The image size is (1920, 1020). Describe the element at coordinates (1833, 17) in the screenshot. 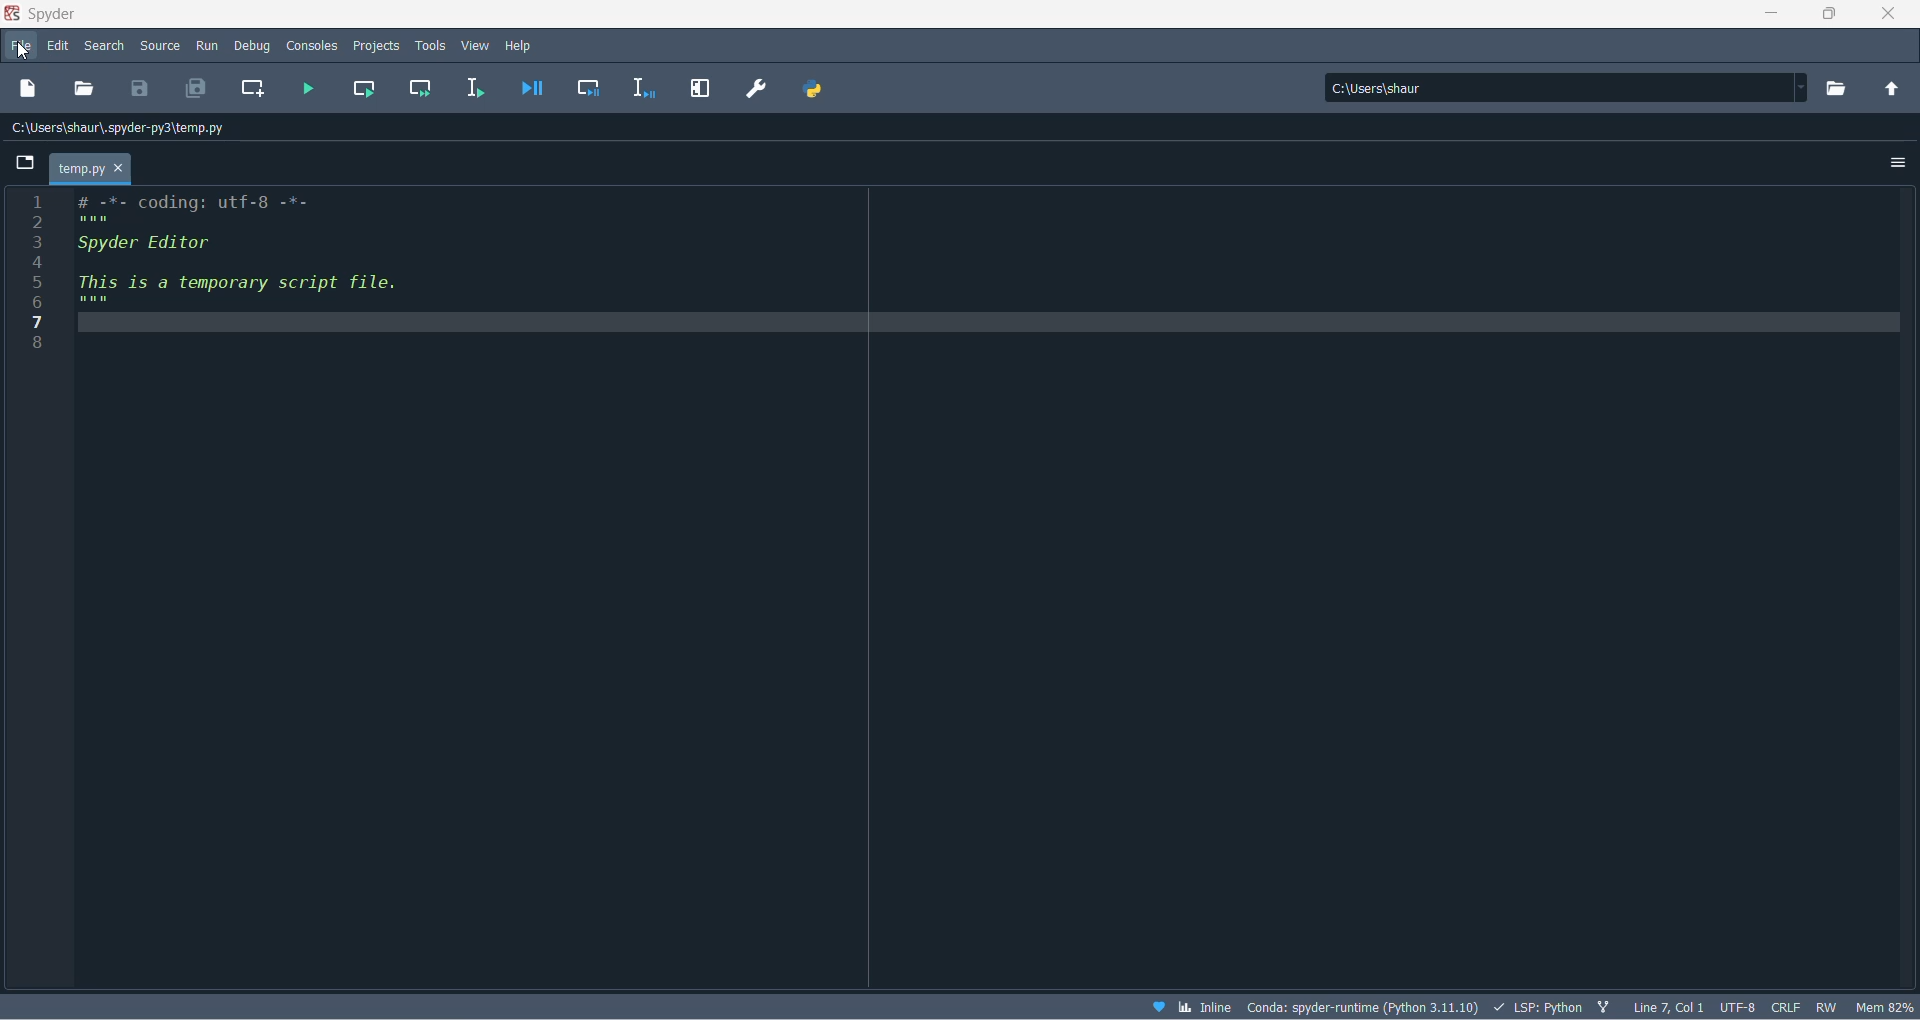

I see `maximize` at that location.